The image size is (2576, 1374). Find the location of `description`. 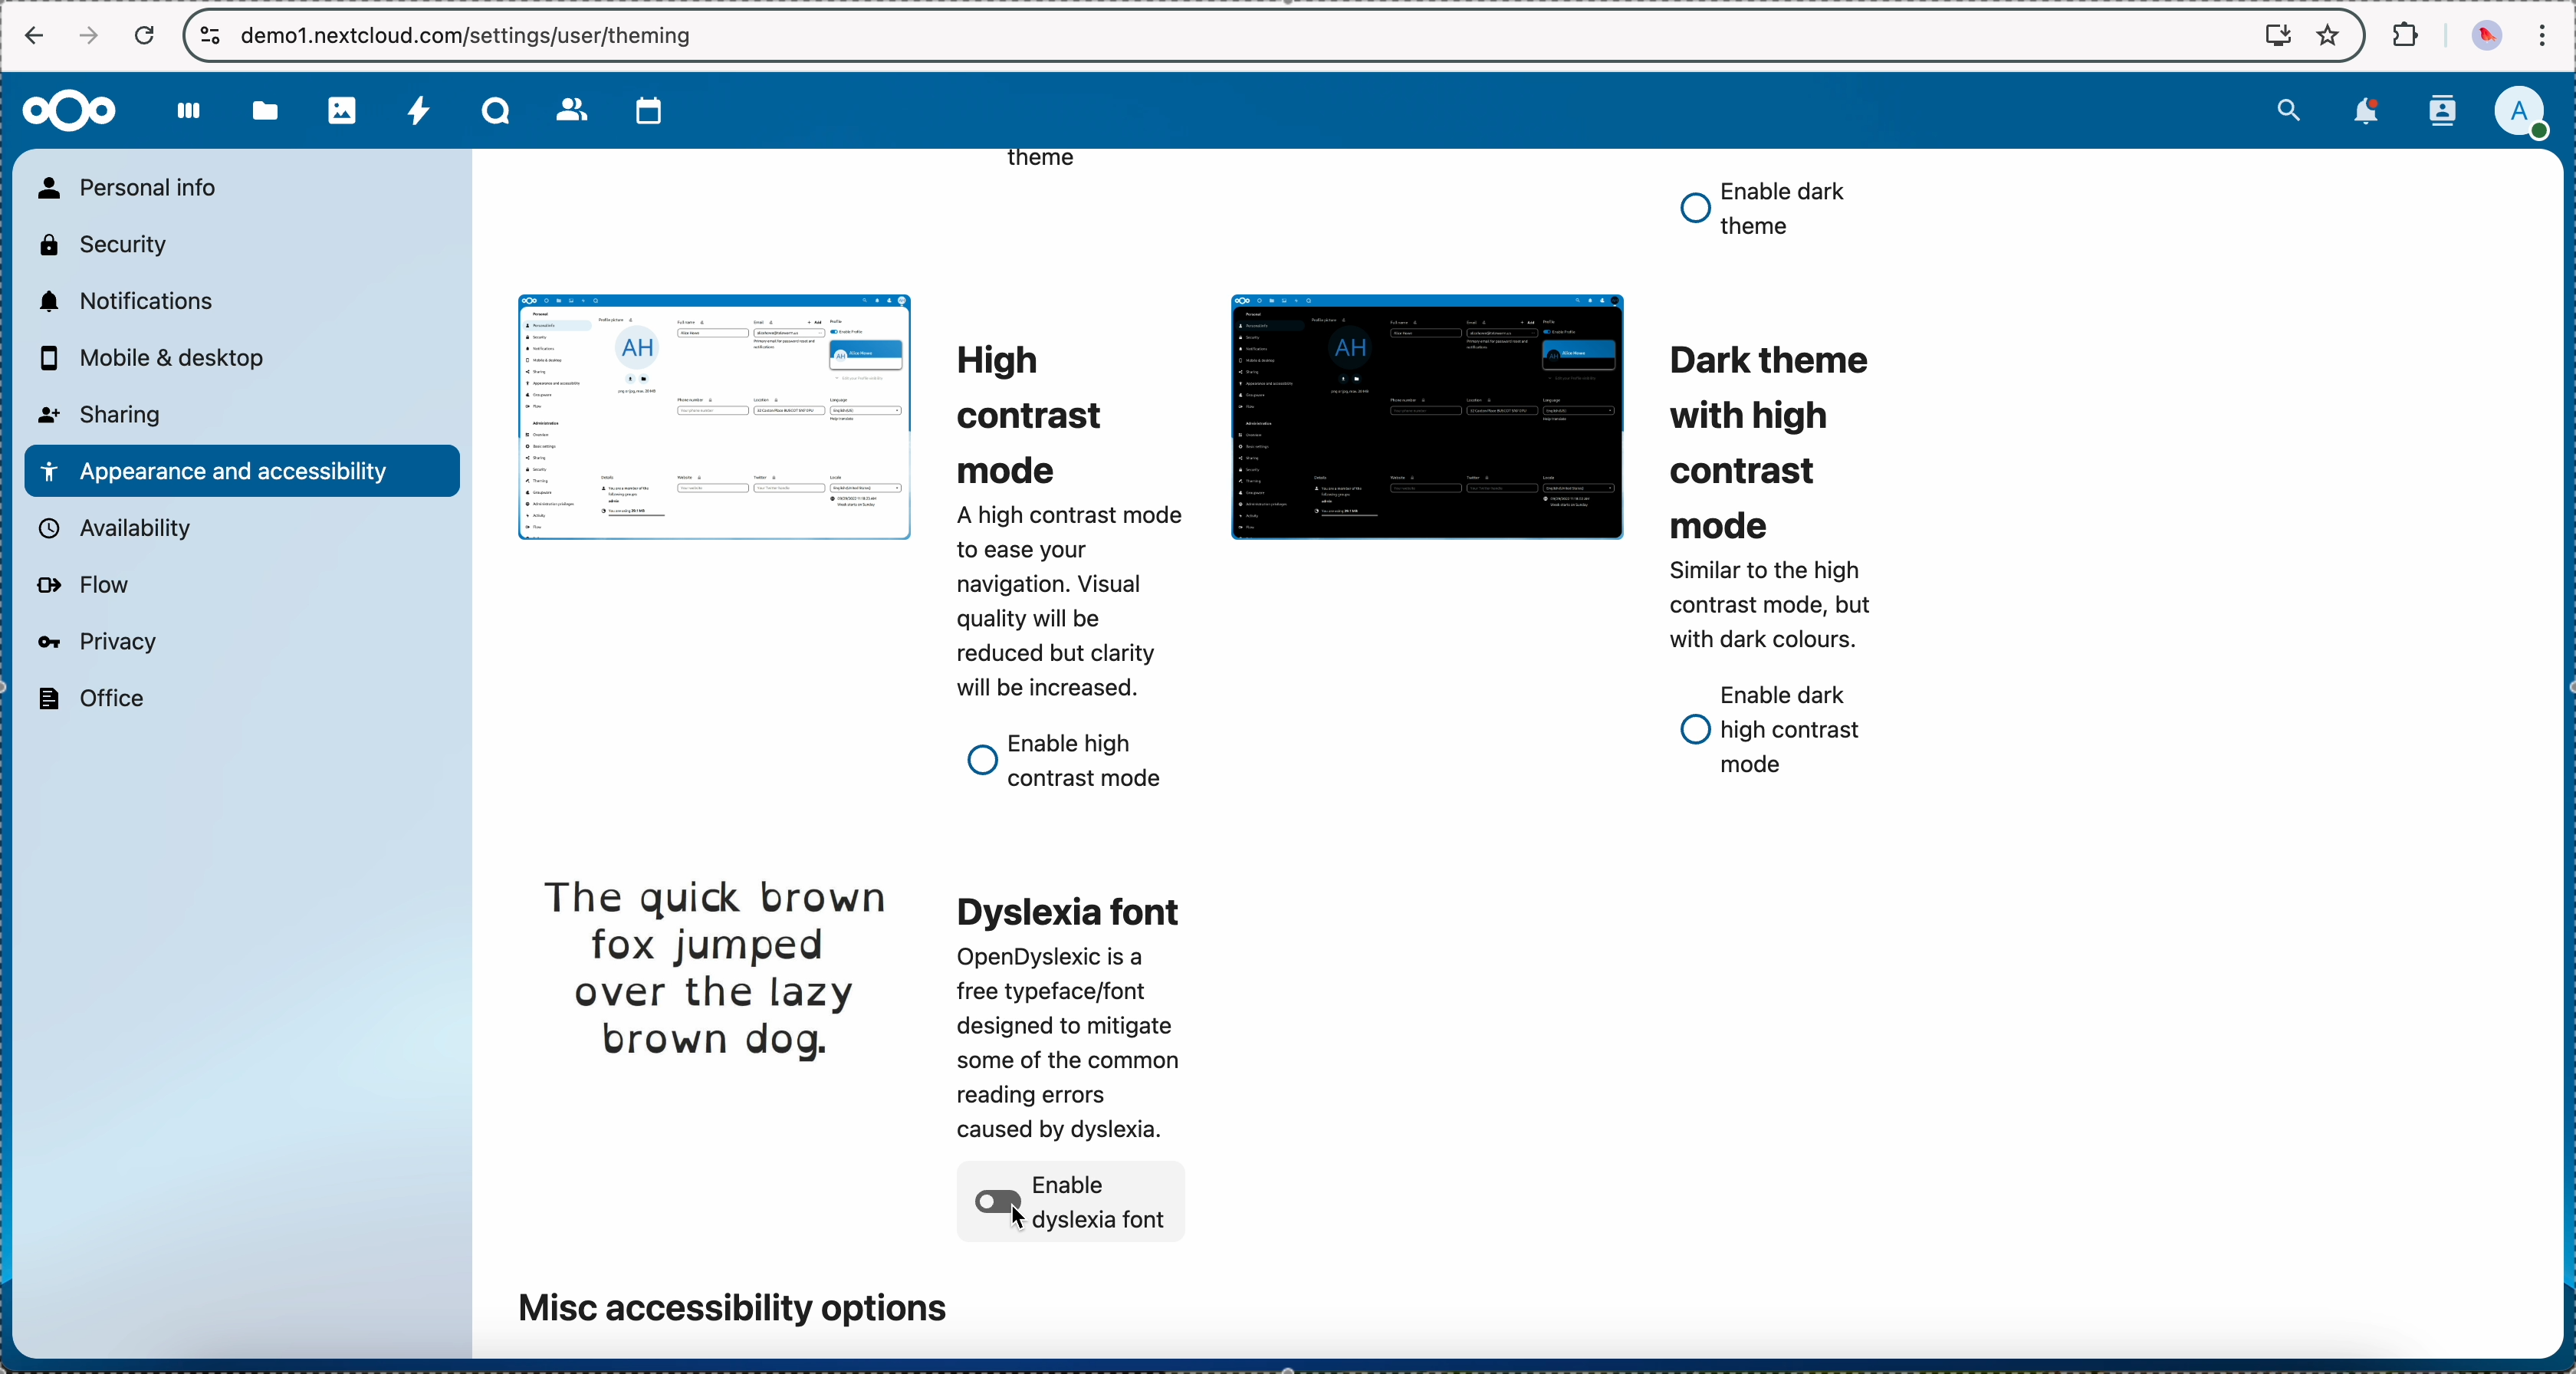

description is located at coordinates (1066, 602).